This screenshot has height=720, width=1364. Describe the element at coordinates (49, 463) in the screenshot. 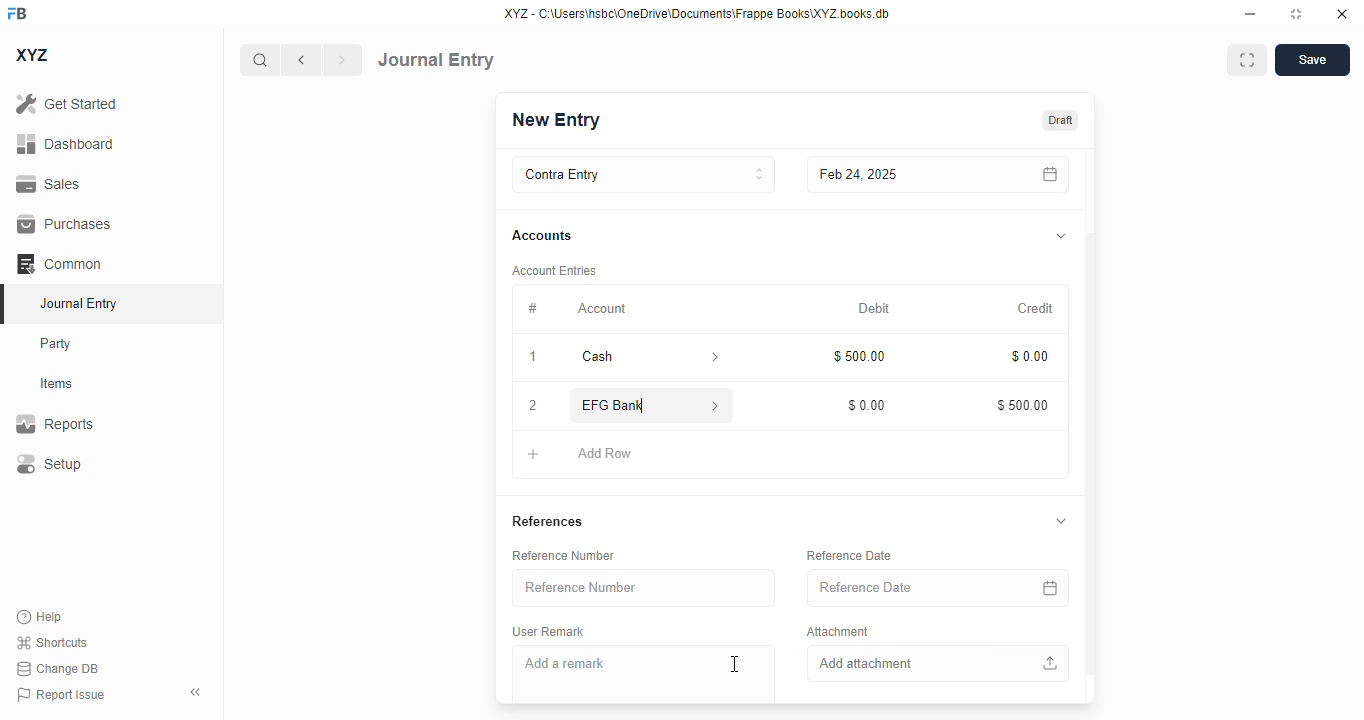

I see `setup` at that location.